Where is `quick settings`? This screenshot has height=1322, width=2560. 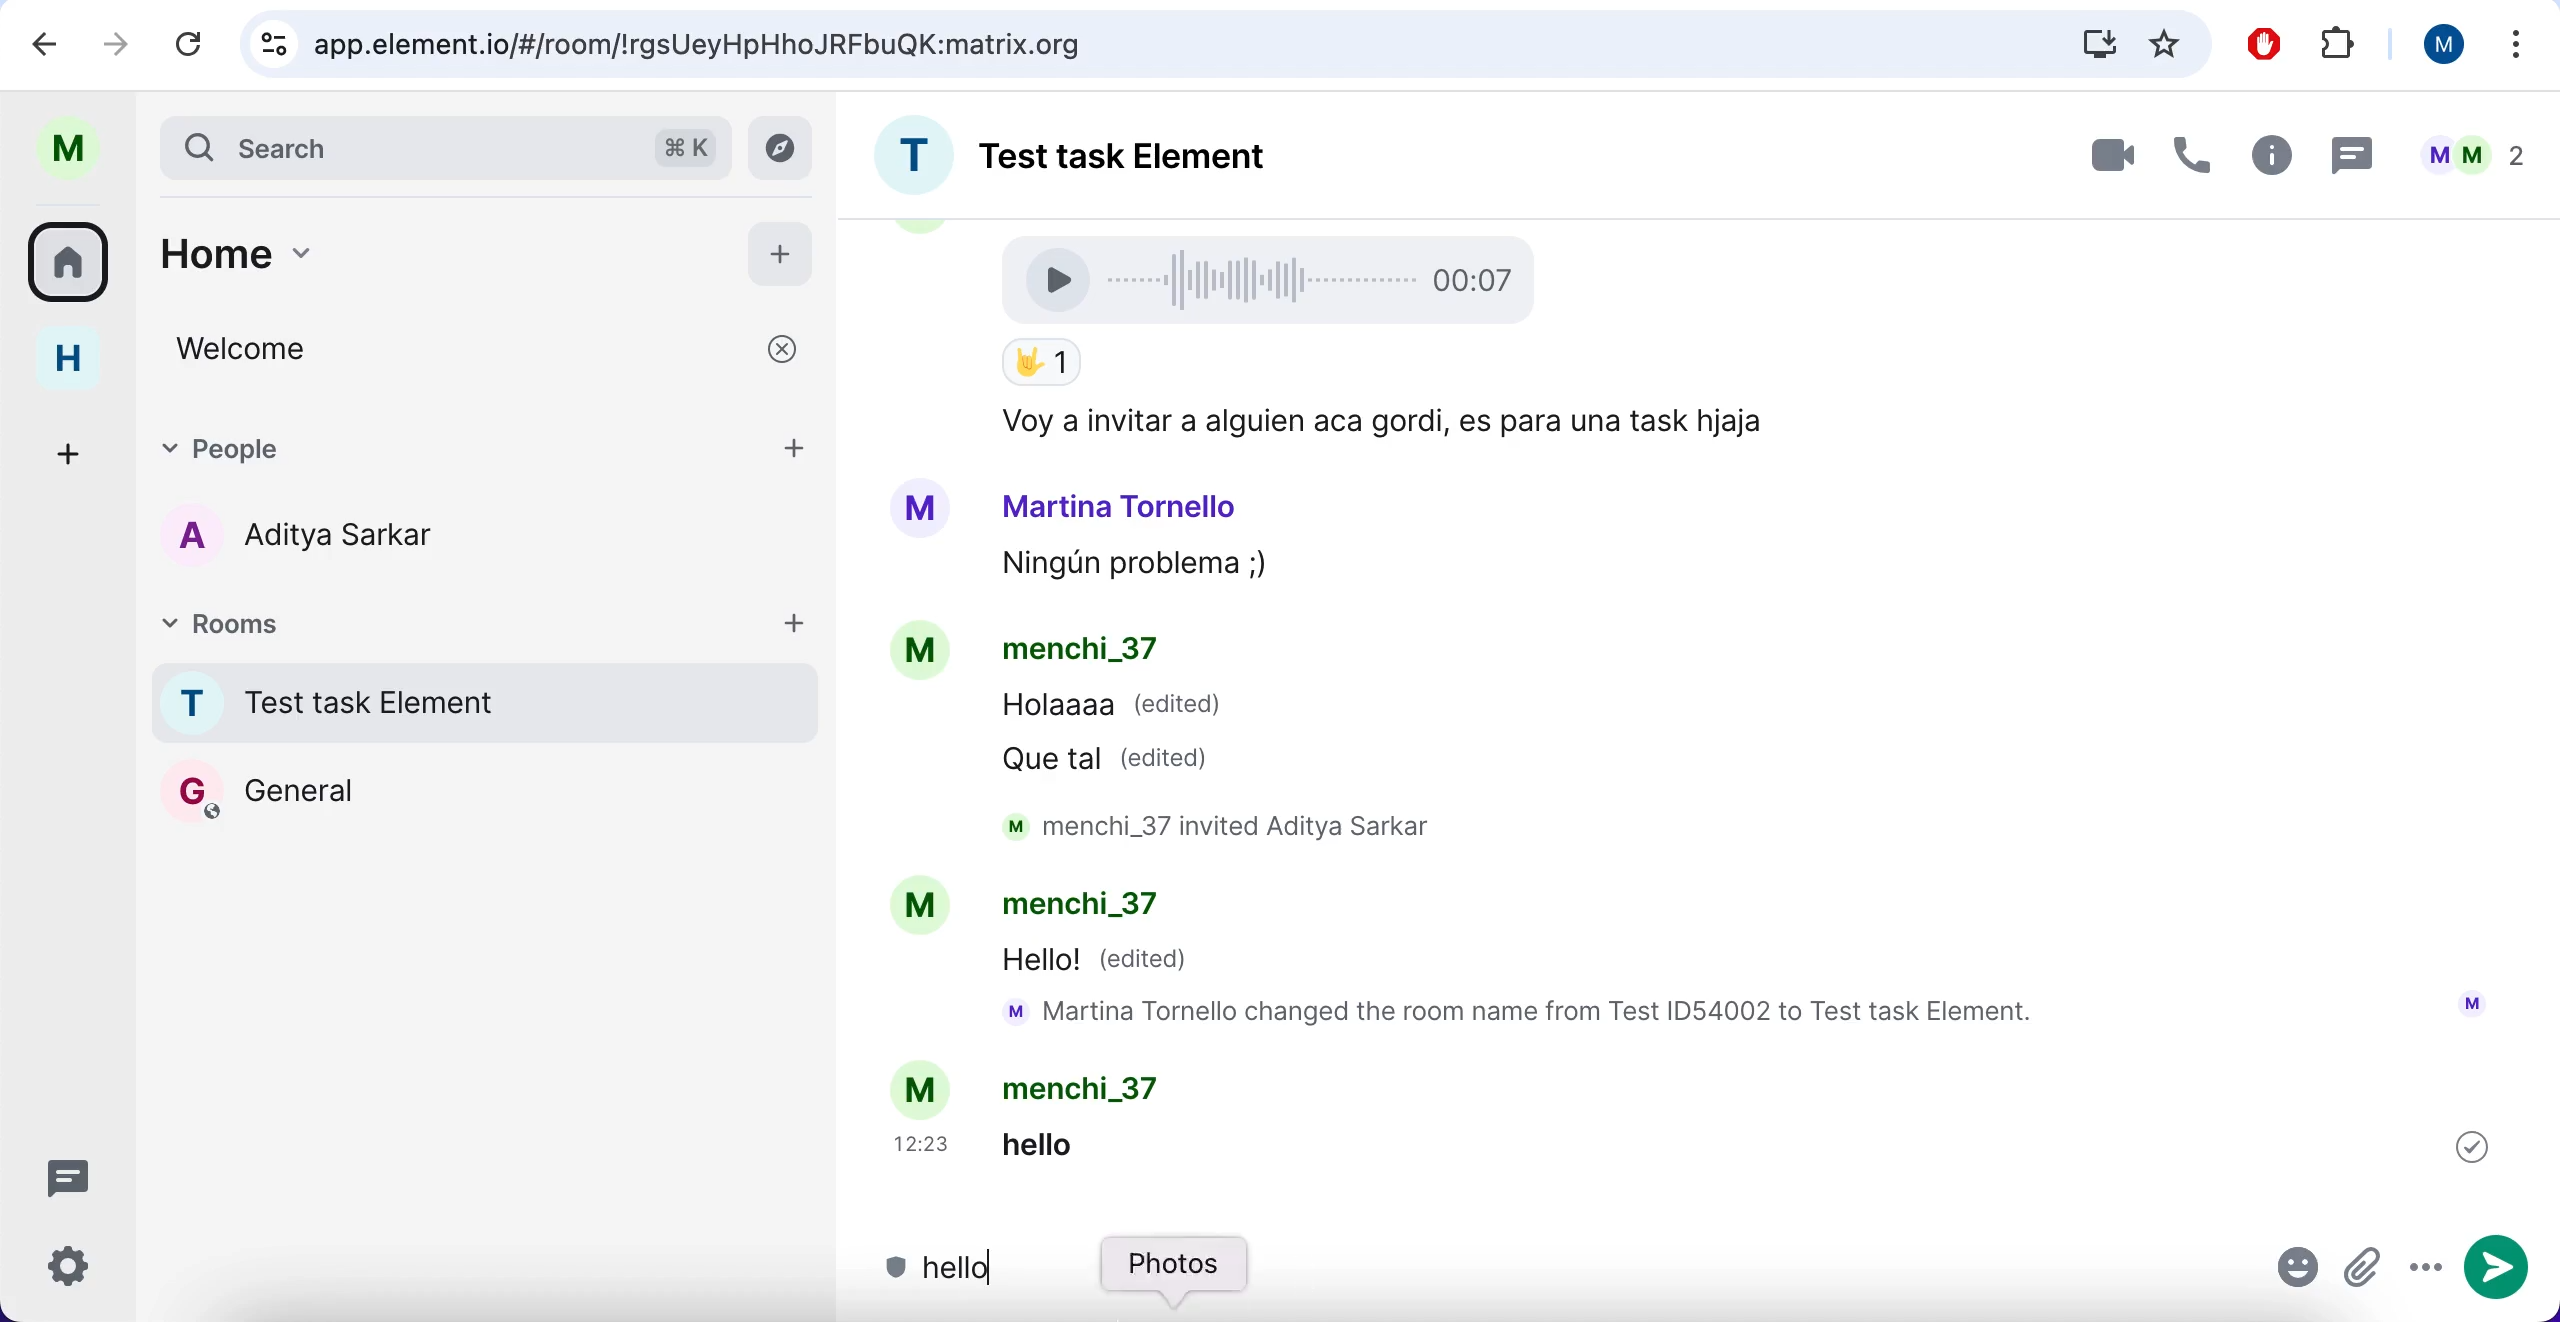 quick settings is located at coordinates (83, 1273).